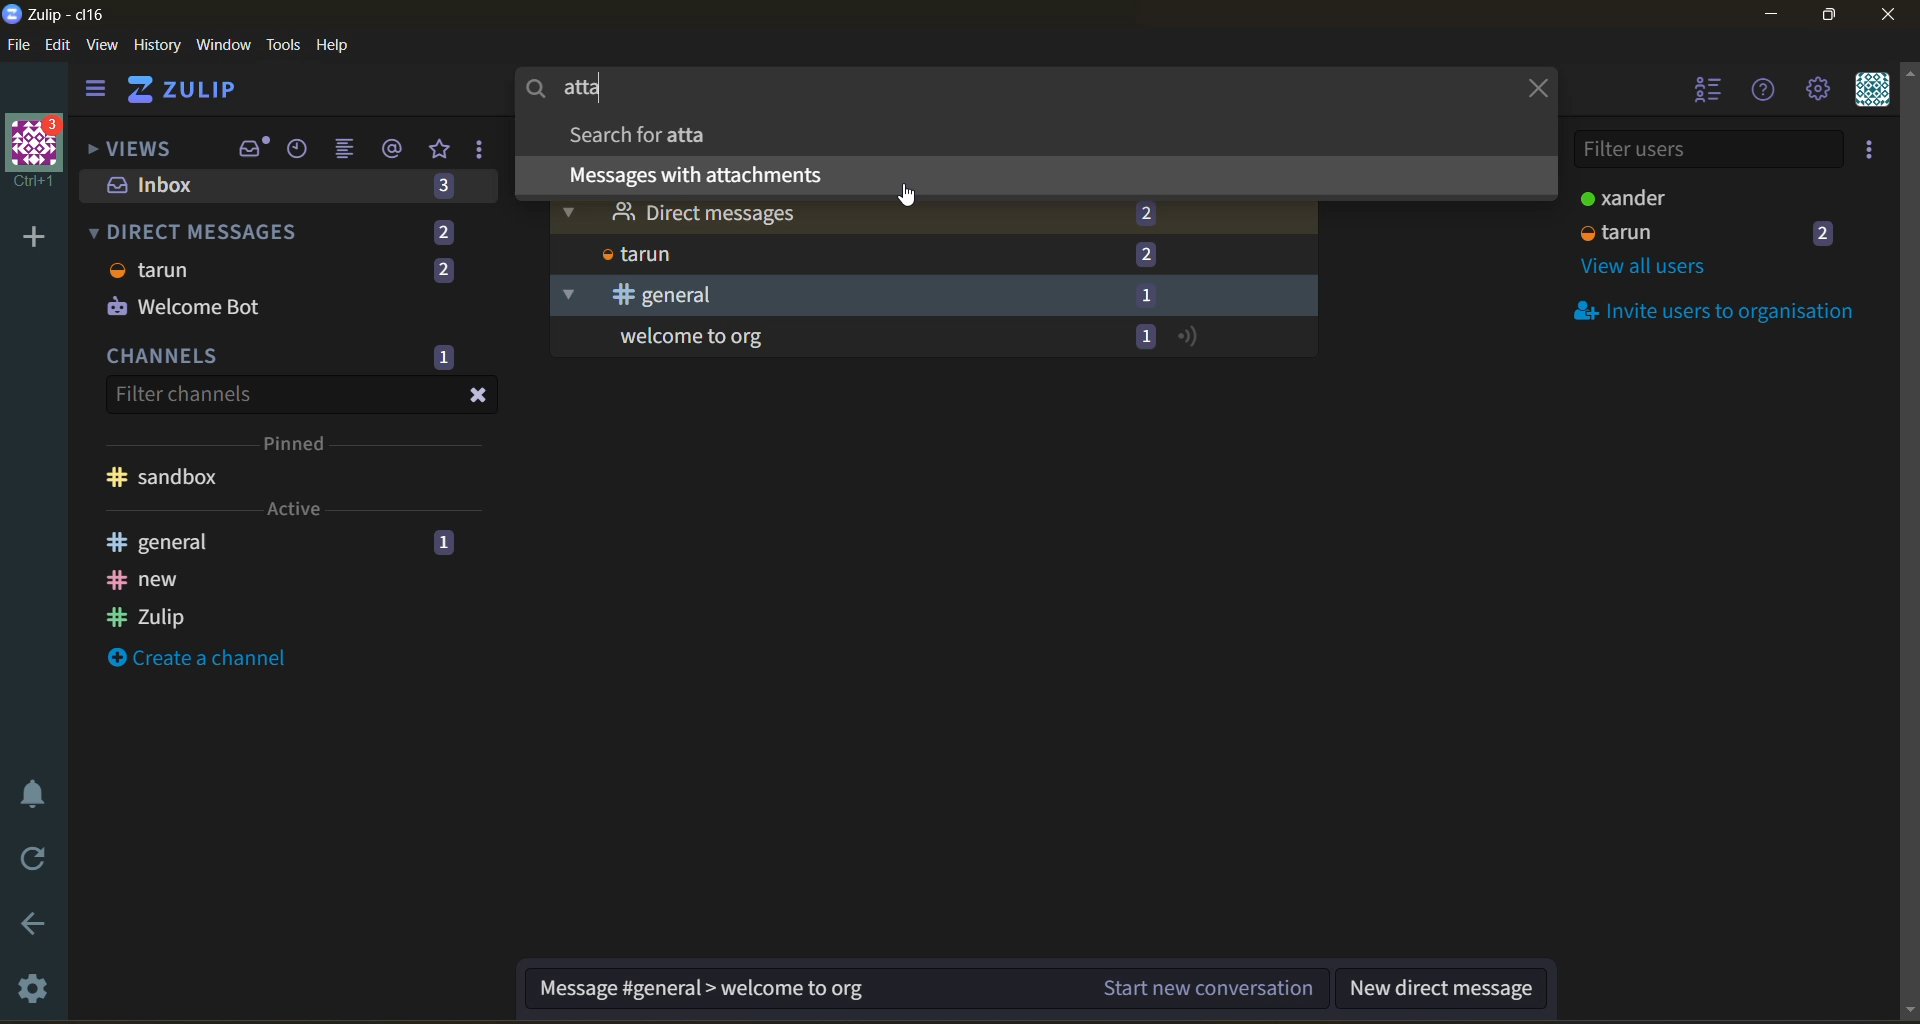 This screenshot has width=1920, height=1024. I want to click on hide users list, so click(1704, 89).